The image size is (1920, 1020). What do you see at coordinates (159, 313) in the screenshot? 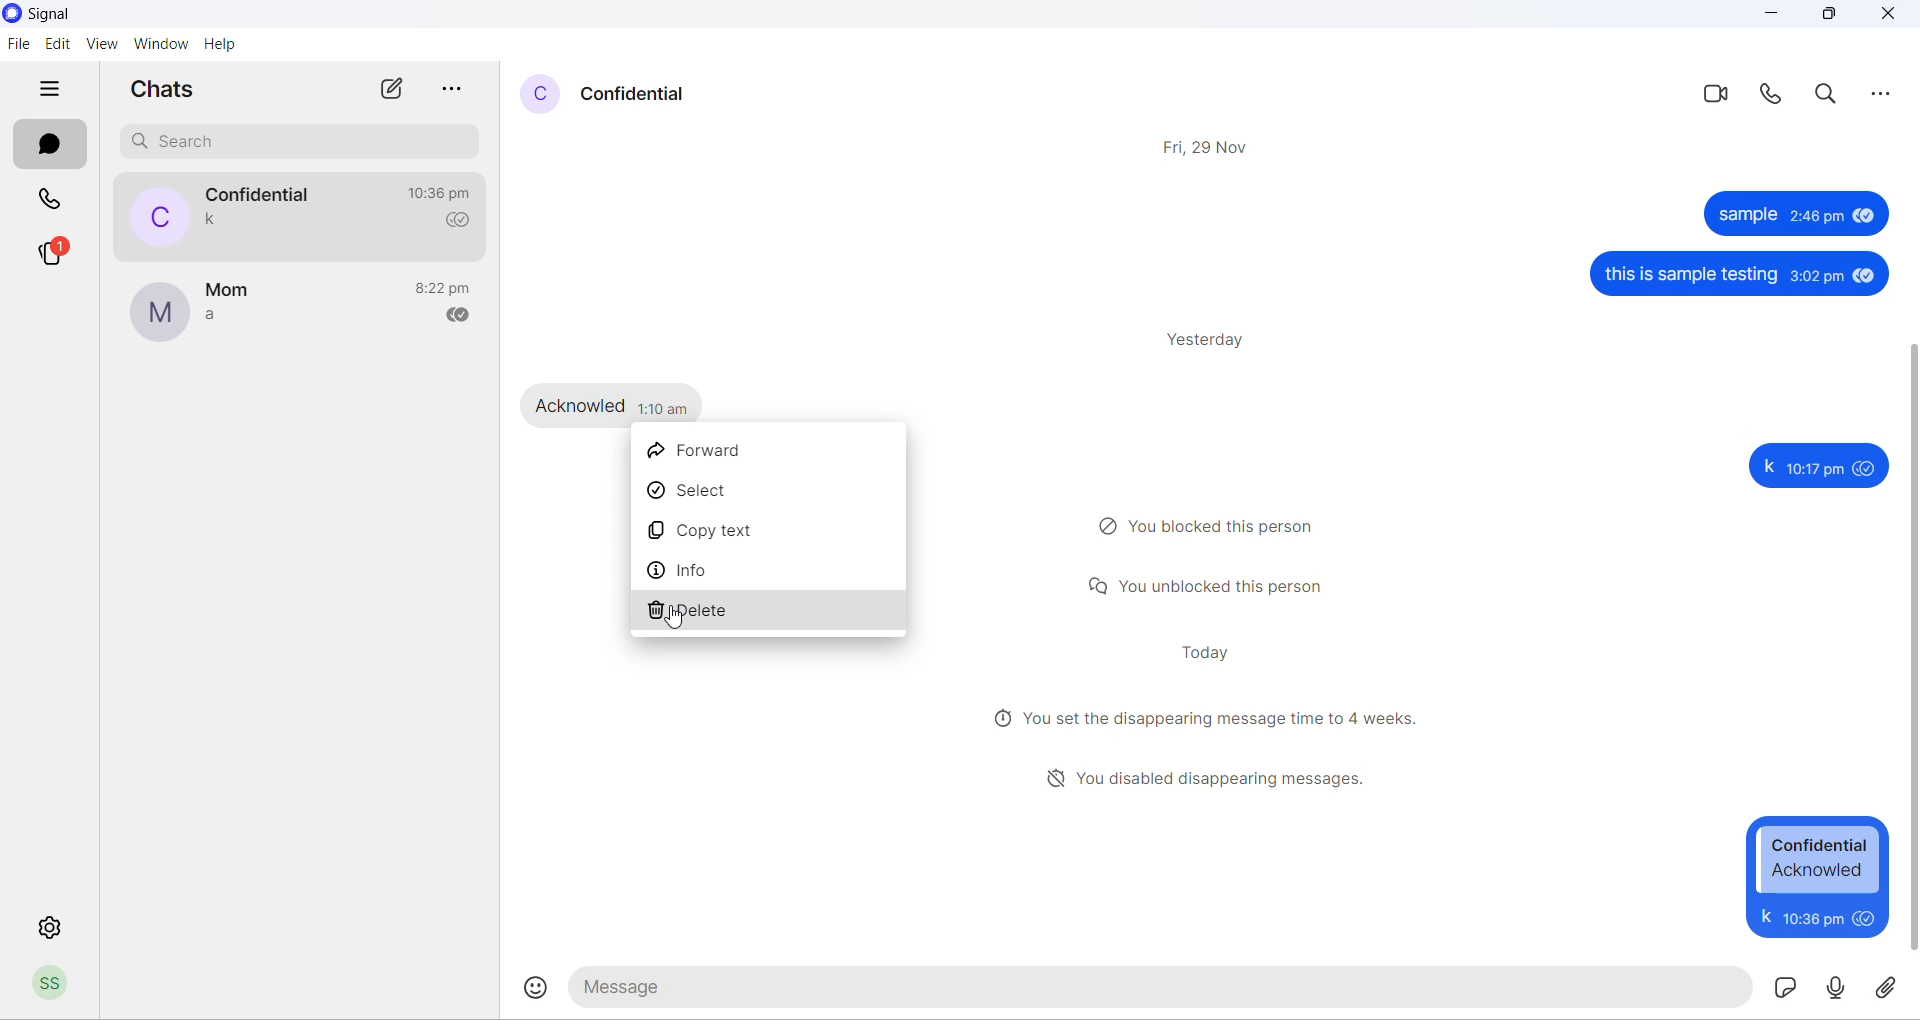
I see `profile picture` at bounding box center [159, 313].